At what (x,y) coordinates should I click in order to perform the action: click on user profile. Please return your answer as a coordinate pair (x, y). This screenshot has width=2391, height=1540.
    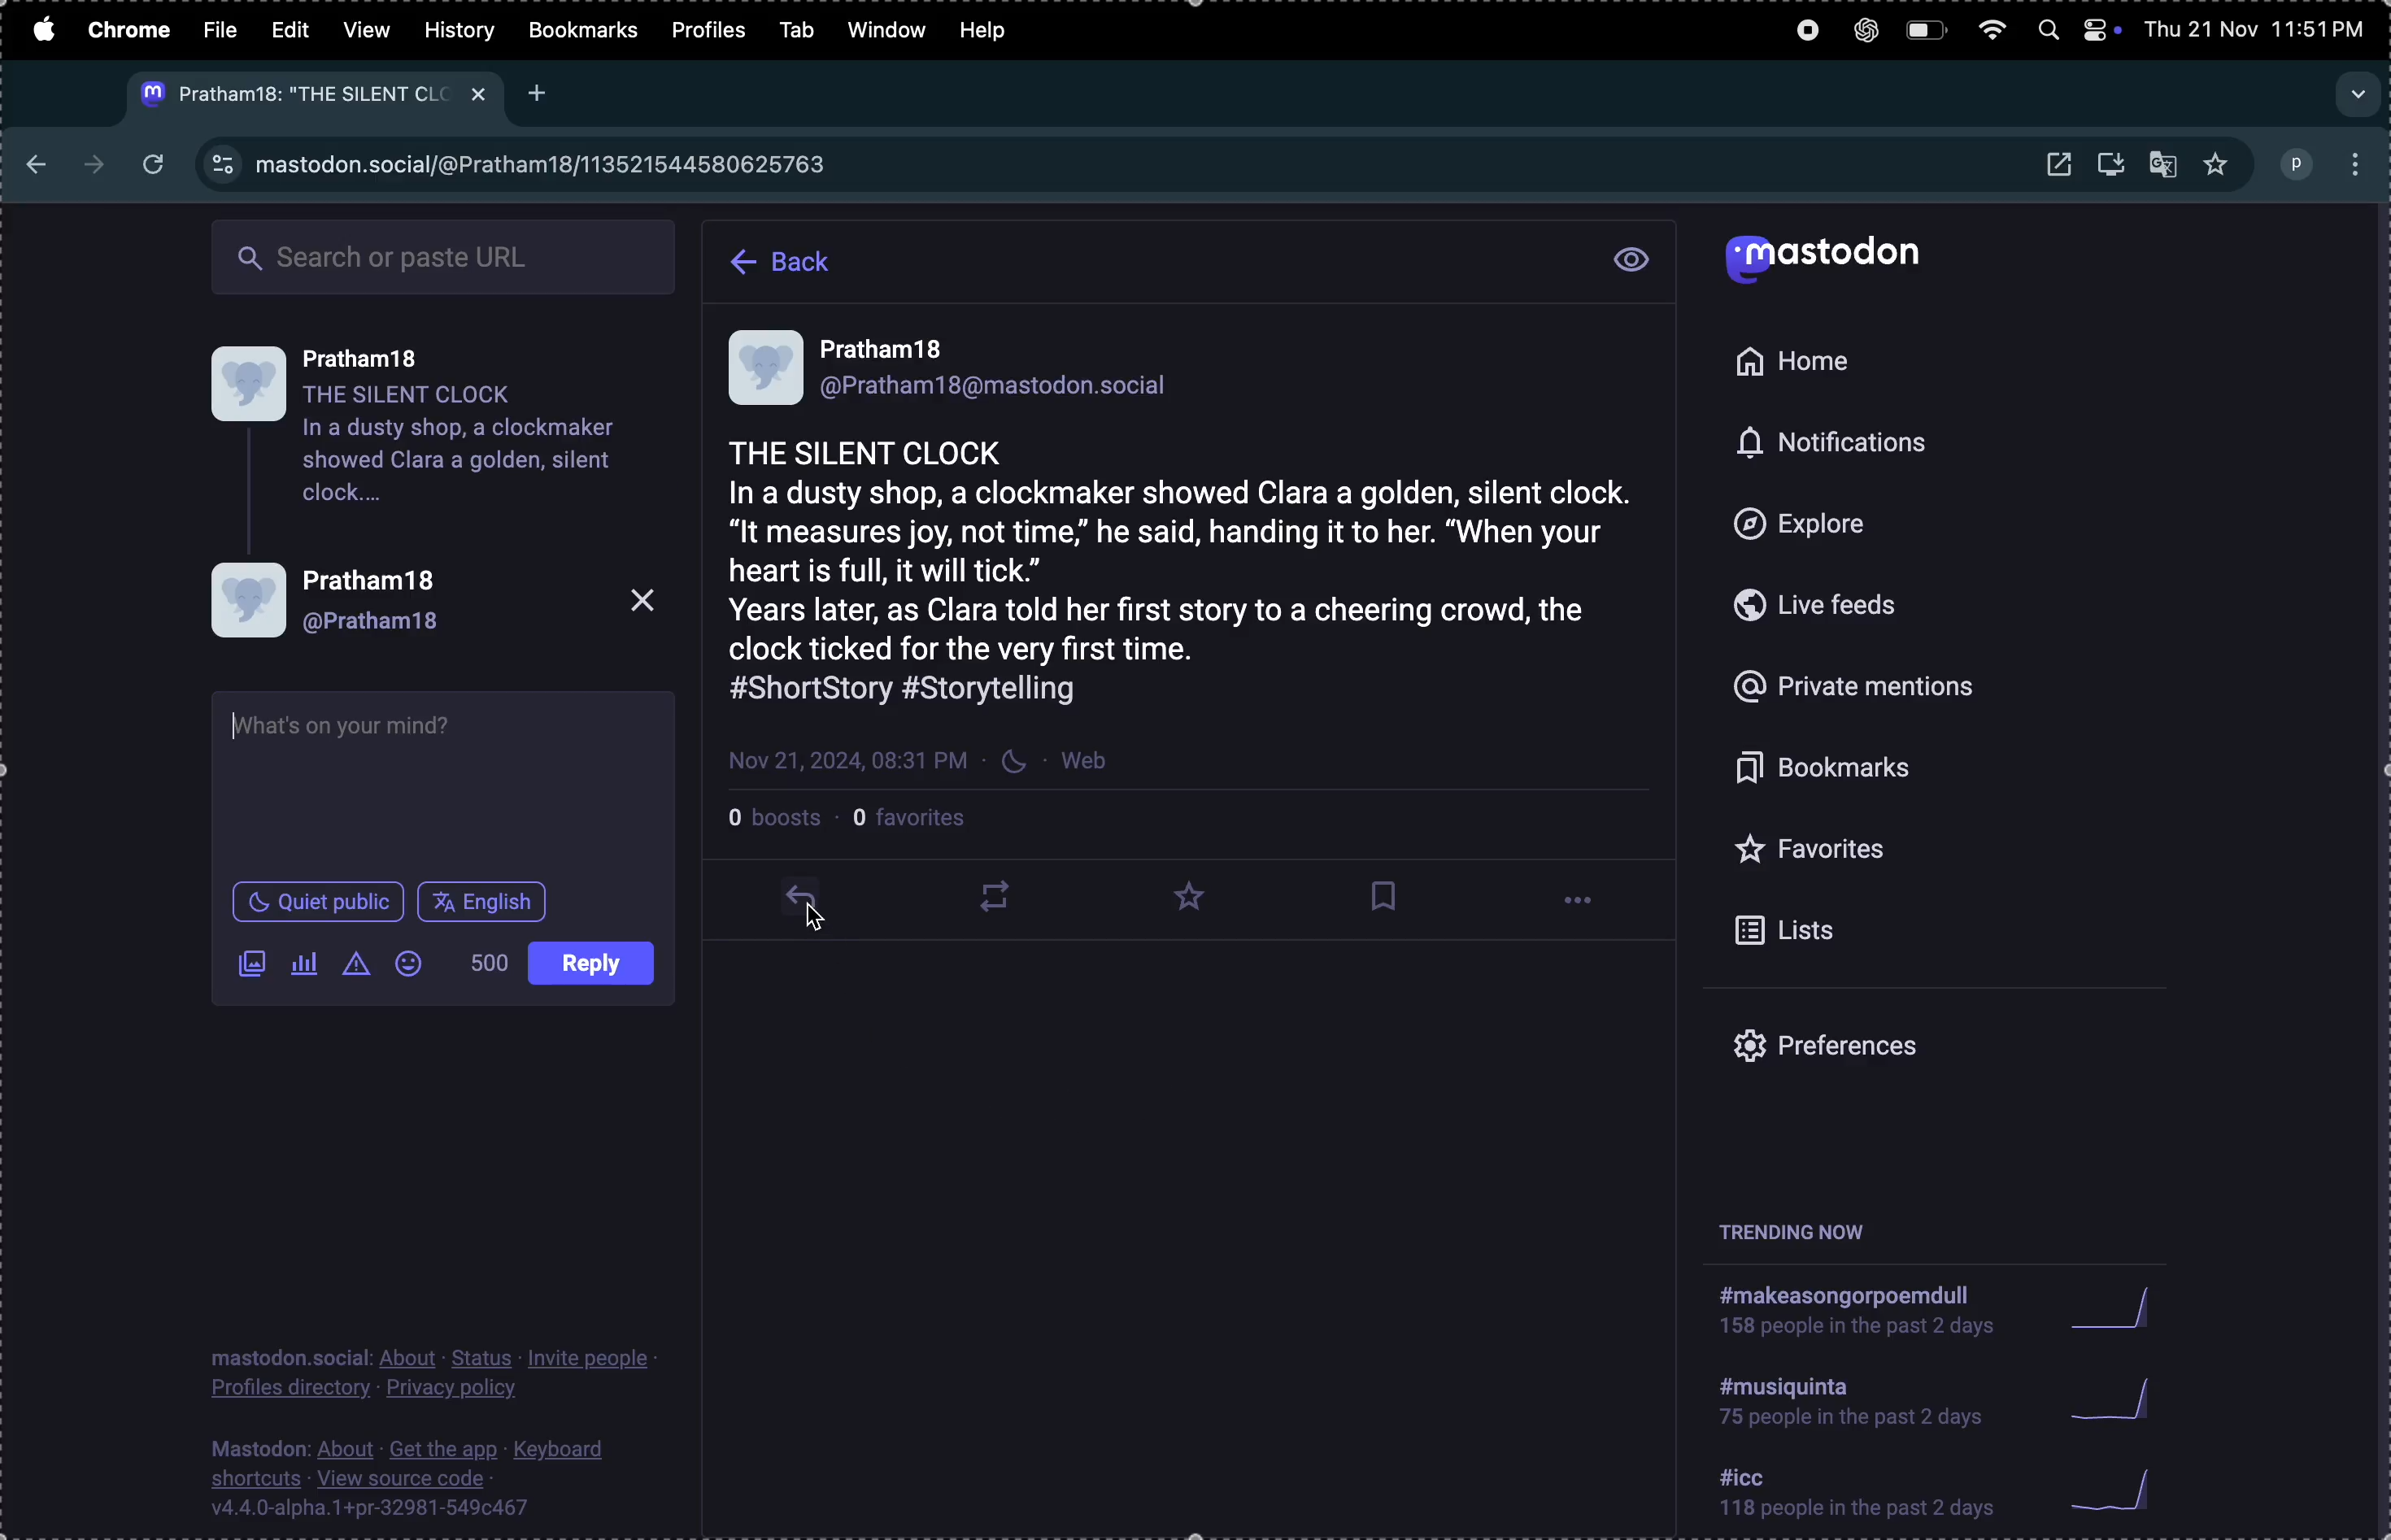
    Looking at the image, I should click on (446, 442).